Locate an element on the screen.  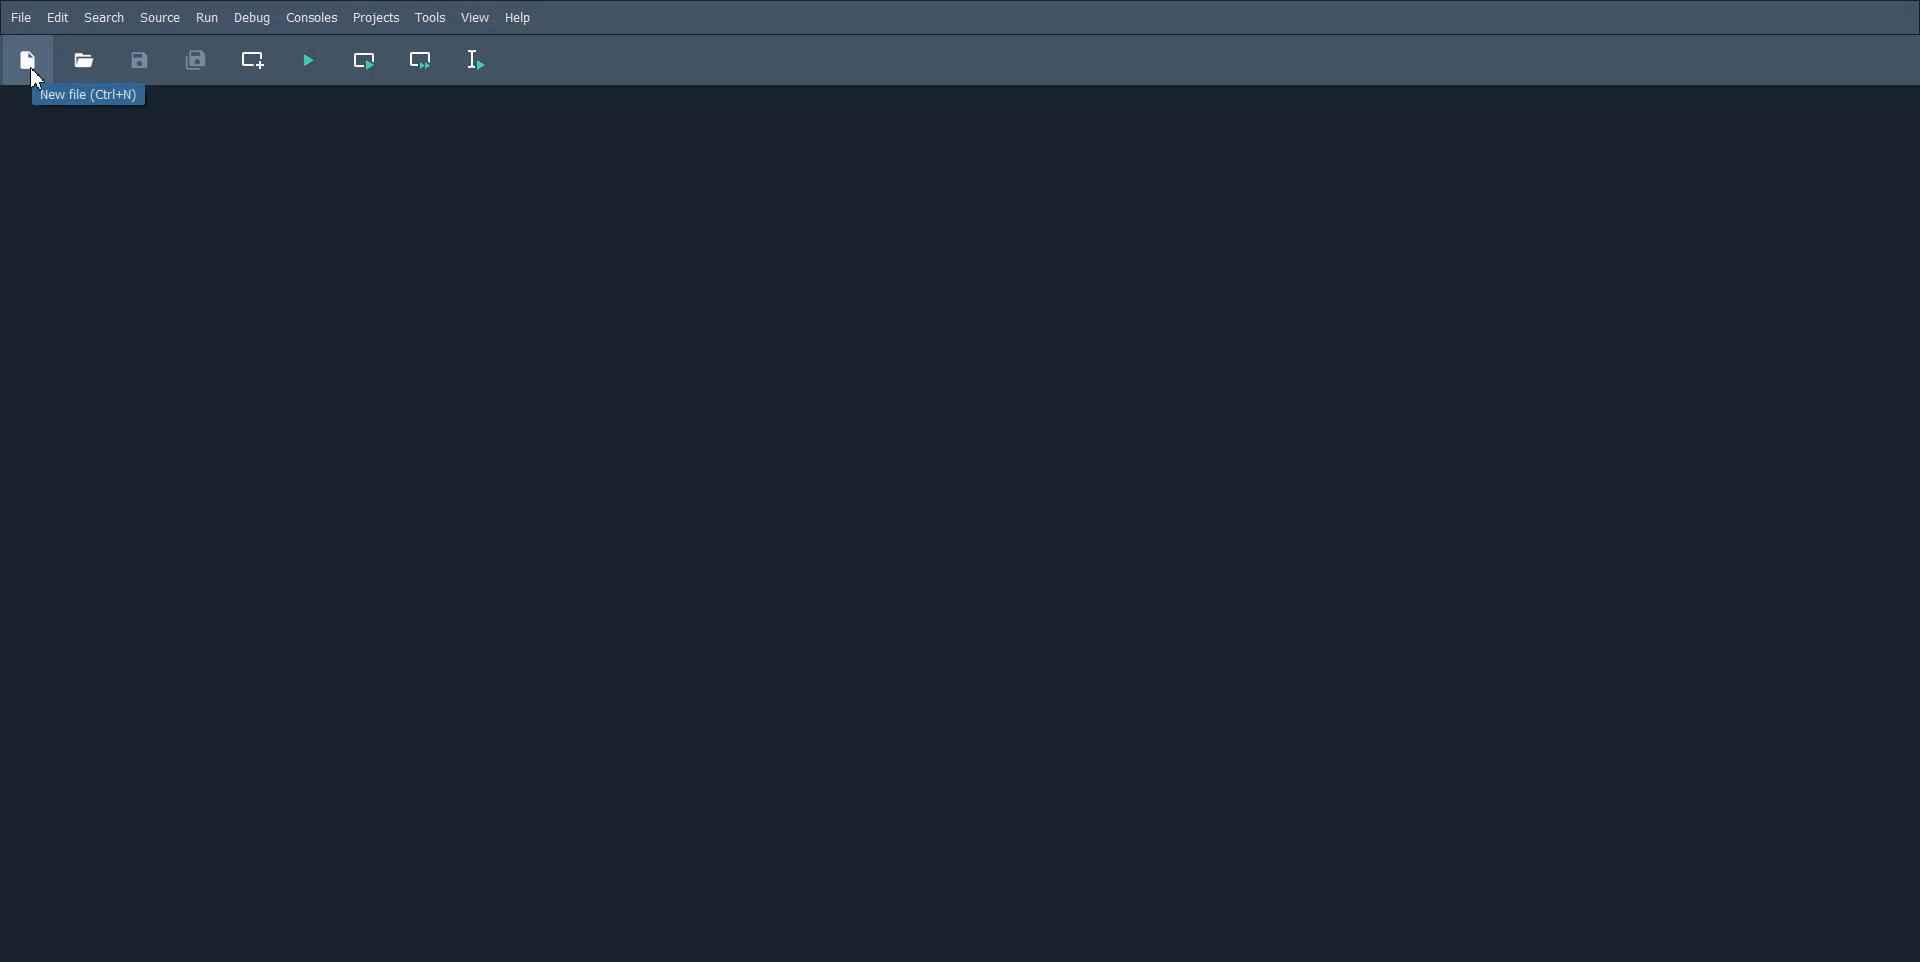
Source is located at coordinates (160, 17).